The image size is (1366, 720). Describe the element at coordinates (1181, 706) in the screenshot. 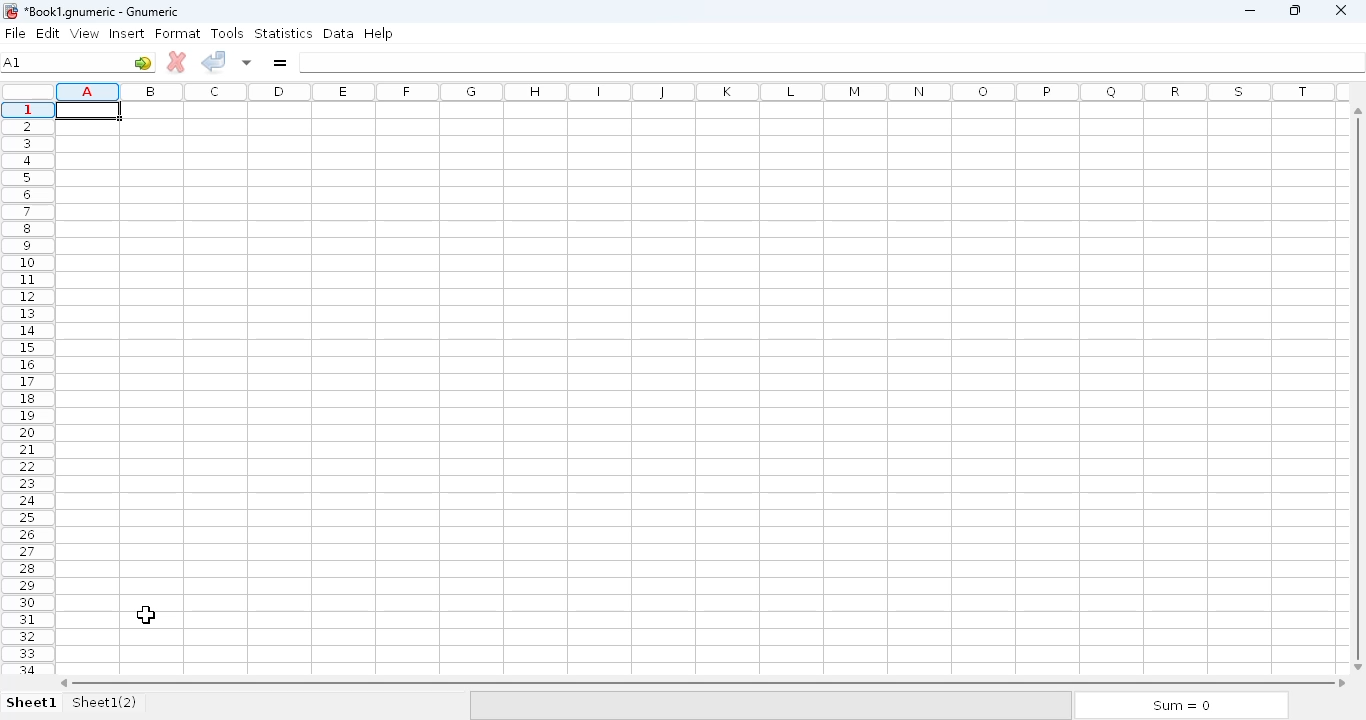

I see `sum = 0` at that location.